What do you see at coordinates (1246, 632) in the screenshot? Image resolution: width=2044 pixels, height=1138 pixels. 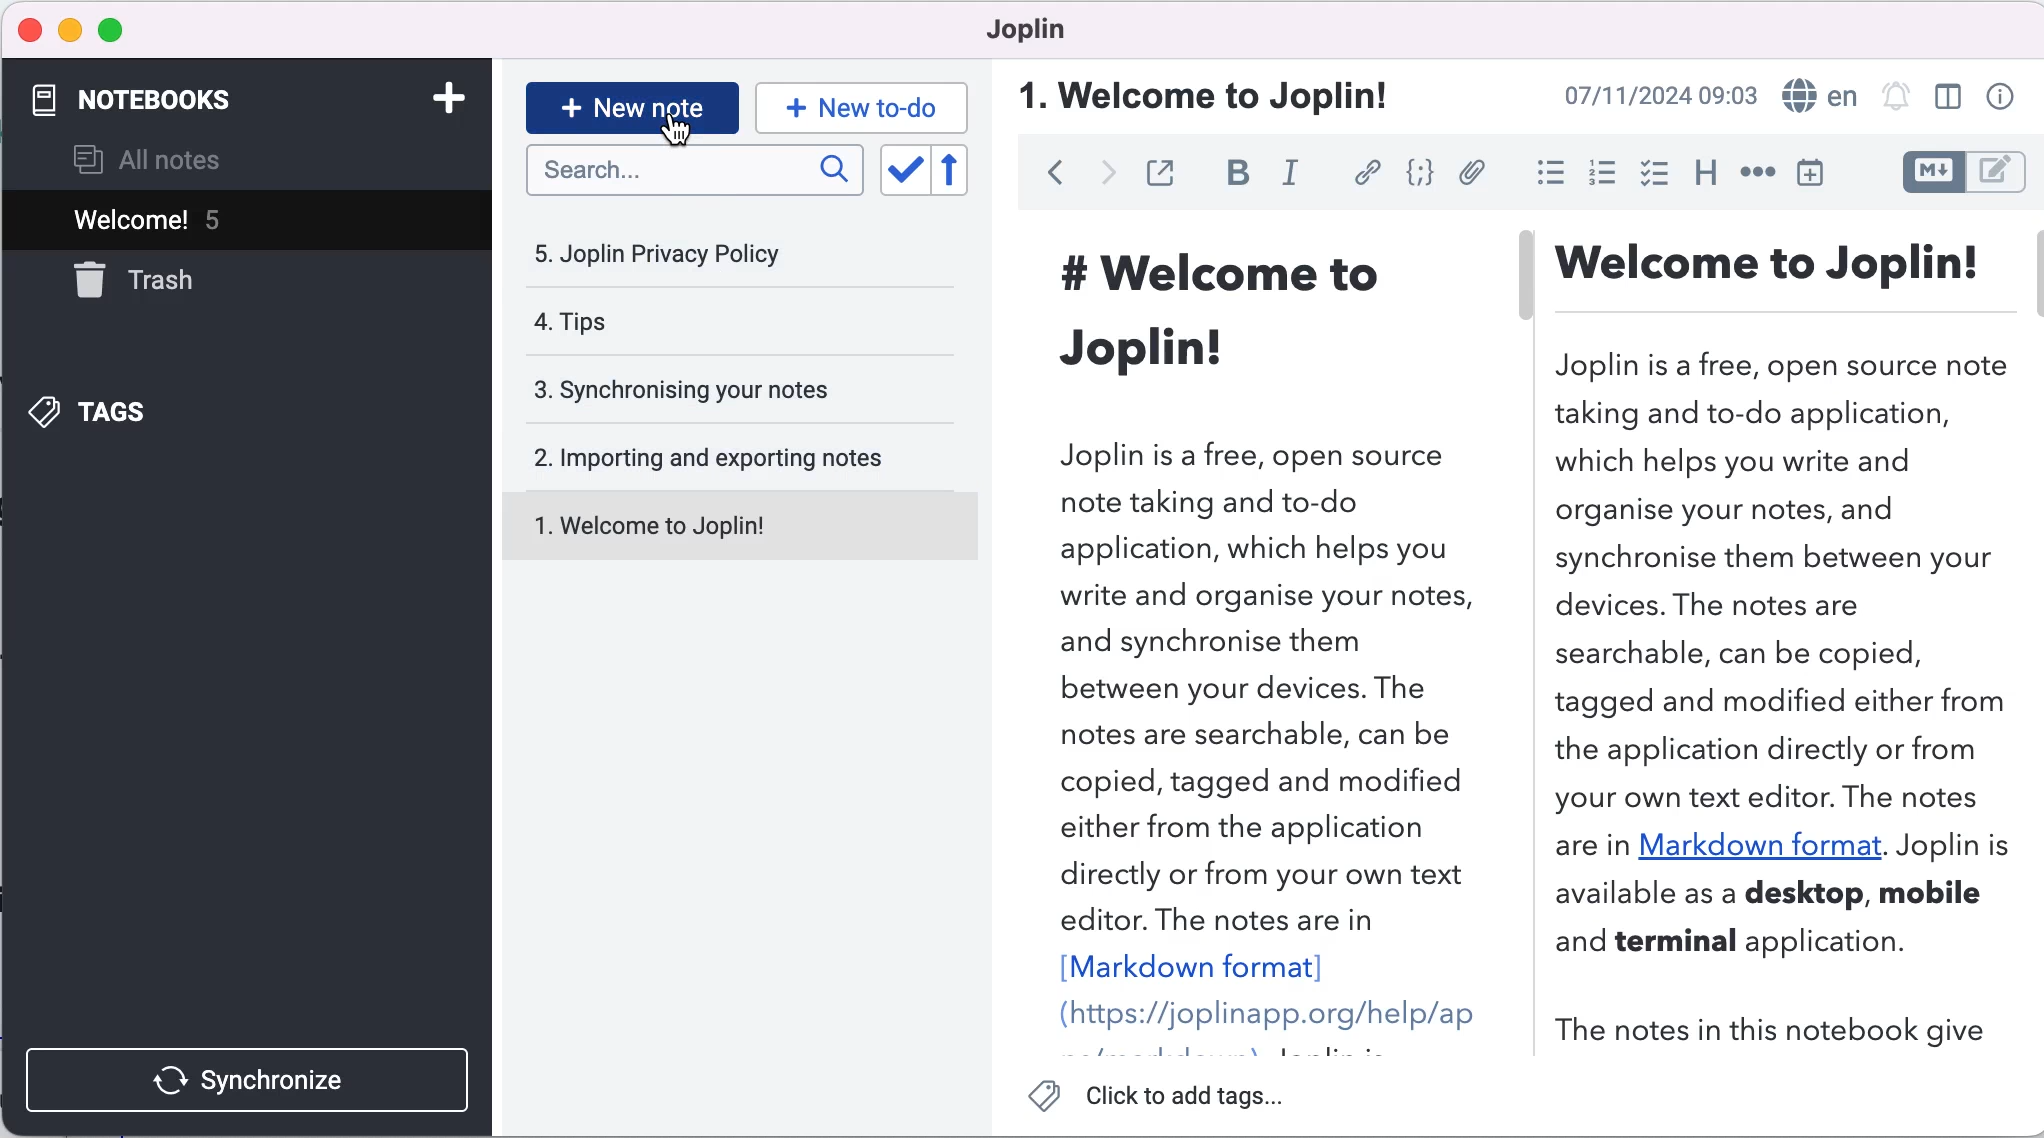 I see `# Welcome to
Joplin!

Joplin is a free, open source
note taking and to-do
application, which helps you
write and organise your notes,
and synchronise them
between your devices. The
notes are searchable, can be
copied, tagged and modified
either from the application
directly or from your own text
editor. The notes are in
[Markdown format]
(https://joplinapp.org/help/ap` at bounding box center [1246, 632].